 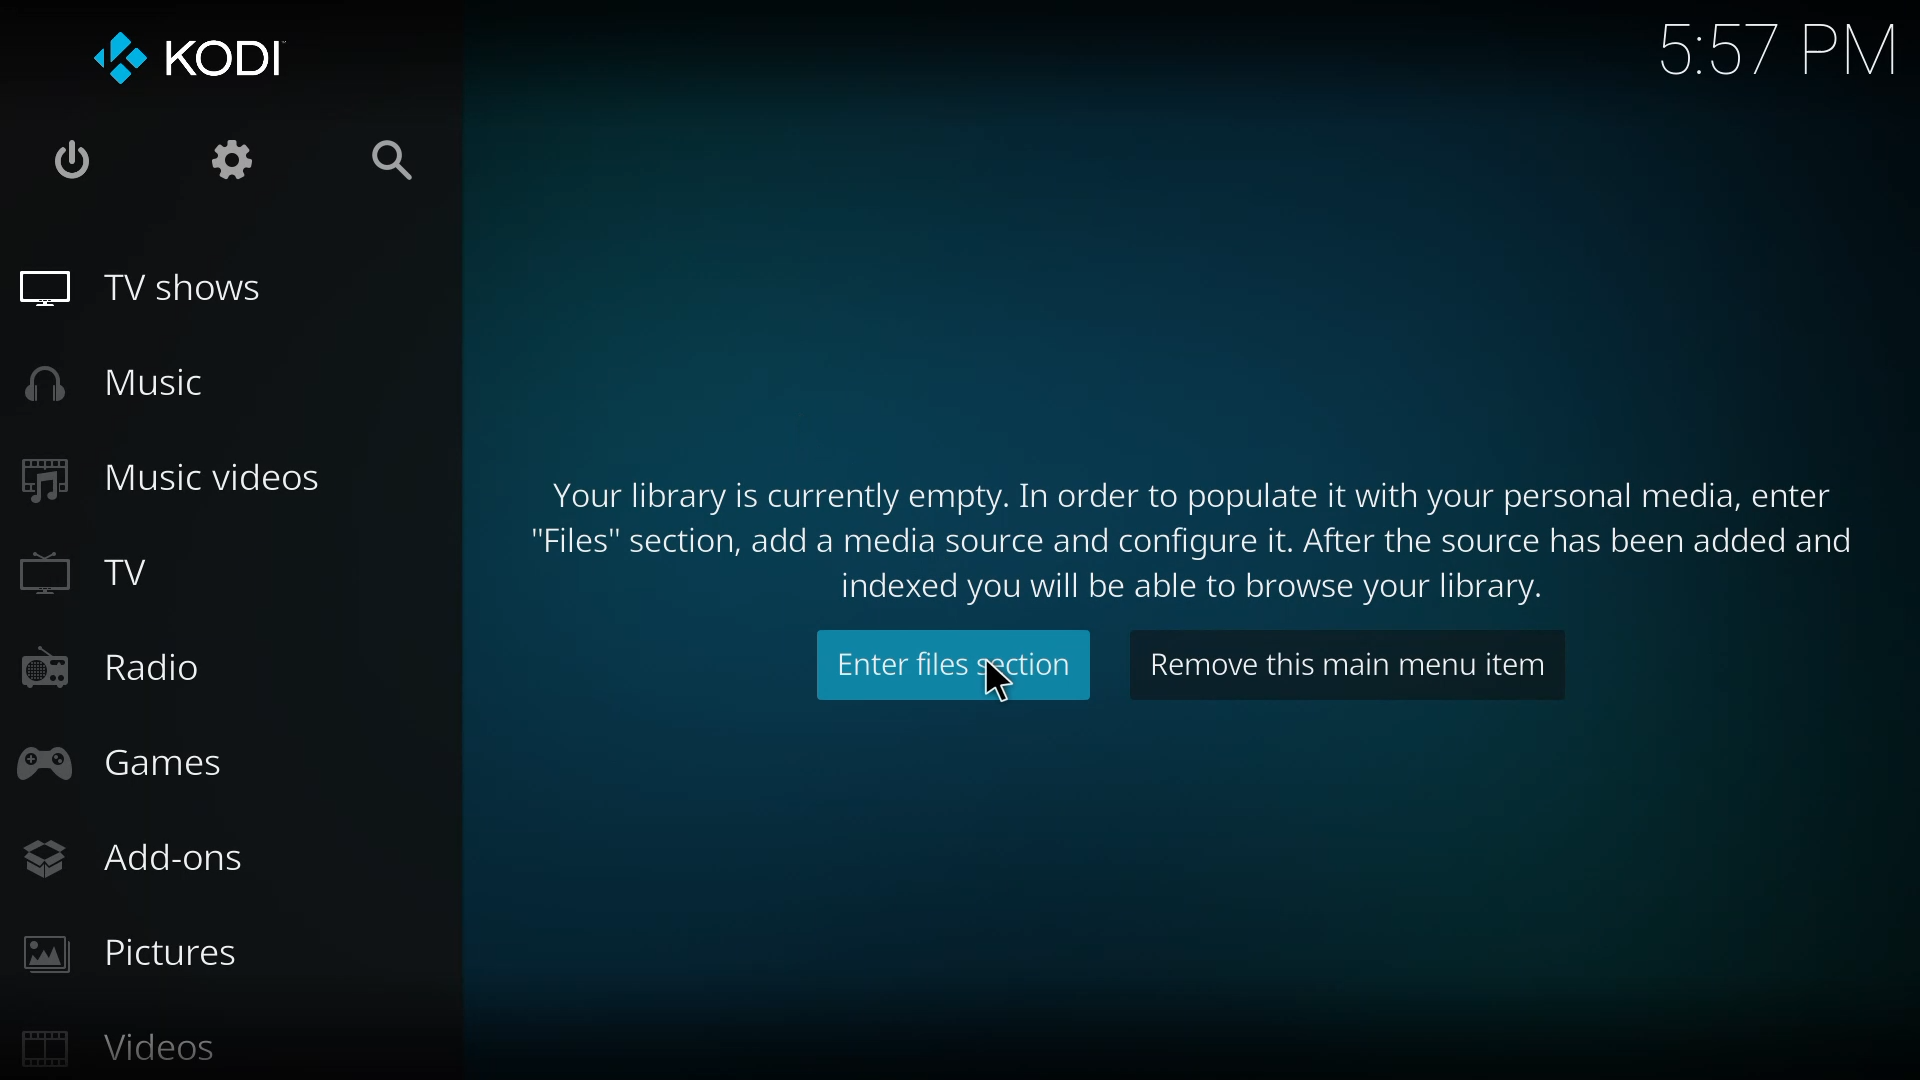 I want to click on tv, so click(x=96, y=571).